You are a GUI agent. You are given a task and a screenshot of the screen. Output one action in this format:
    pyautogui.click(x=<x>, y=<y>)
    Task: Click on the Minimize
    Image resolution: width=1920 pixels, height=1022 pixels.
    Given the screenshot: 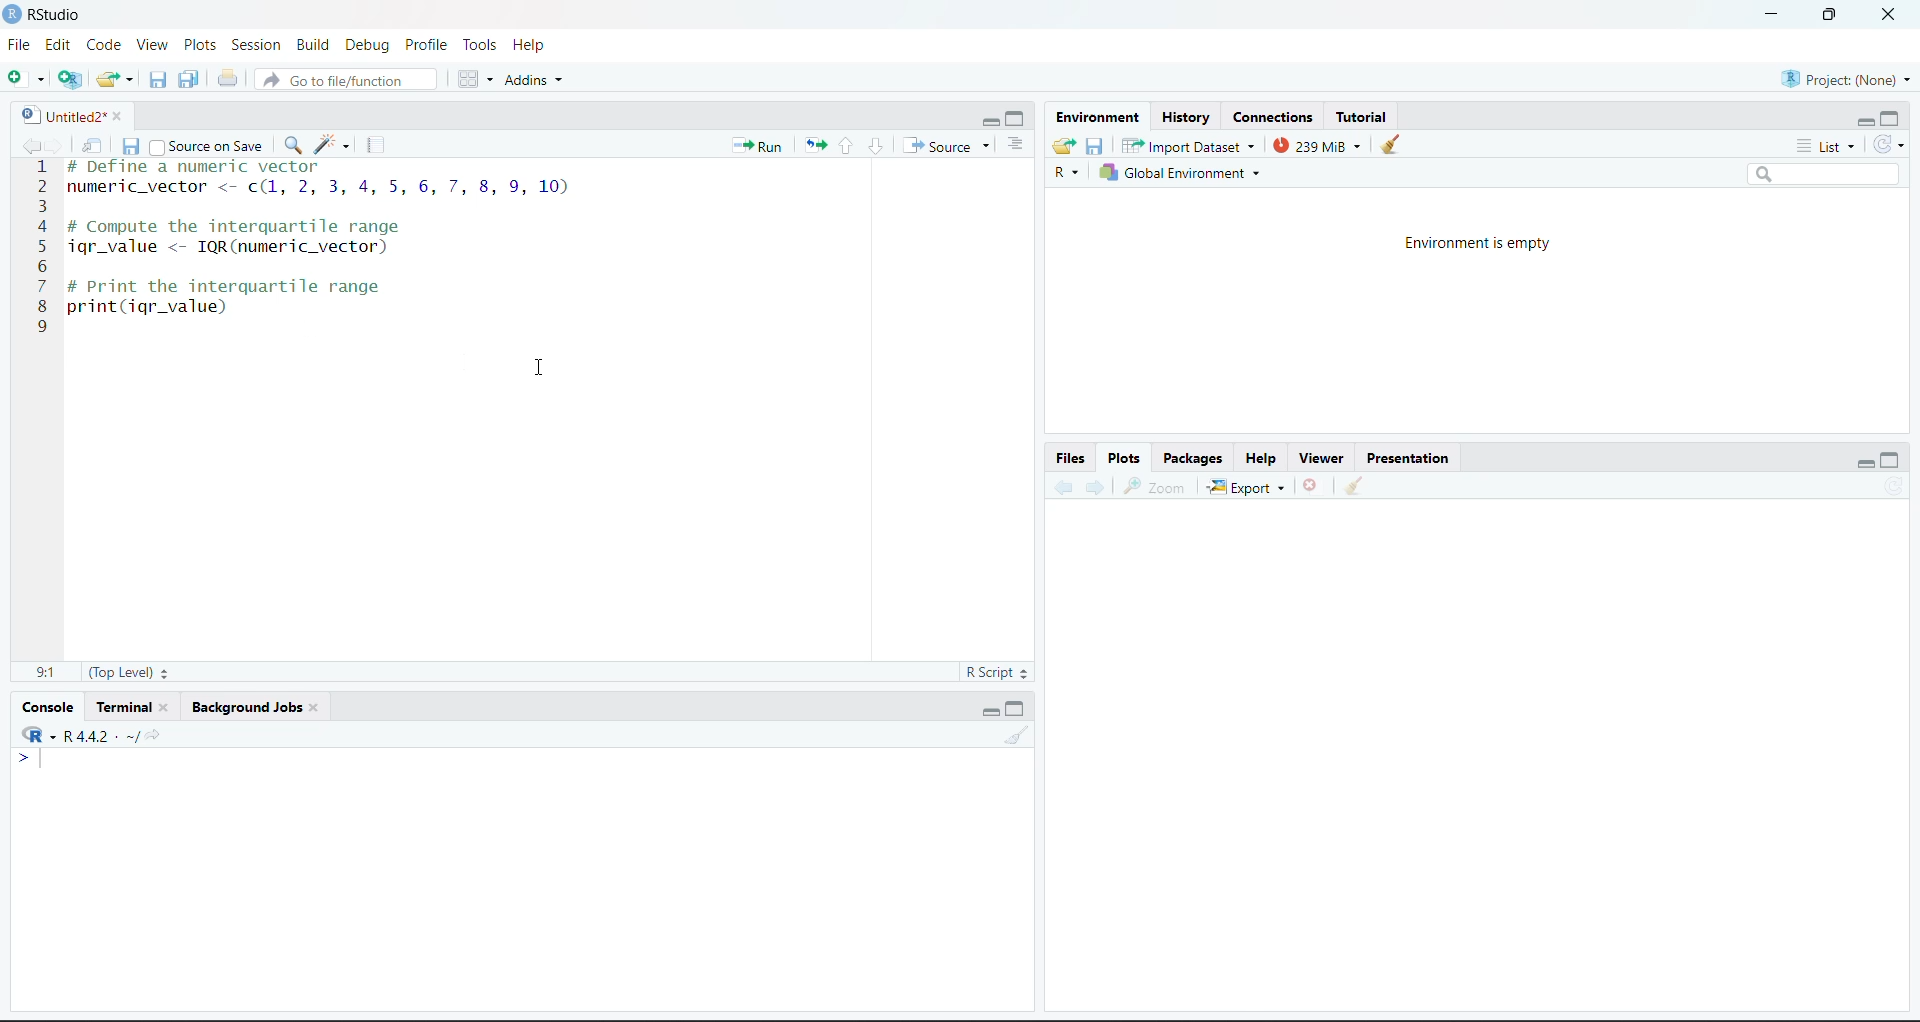 What is the action you would take?
    pyautogui.click(x=988, y=119)
    